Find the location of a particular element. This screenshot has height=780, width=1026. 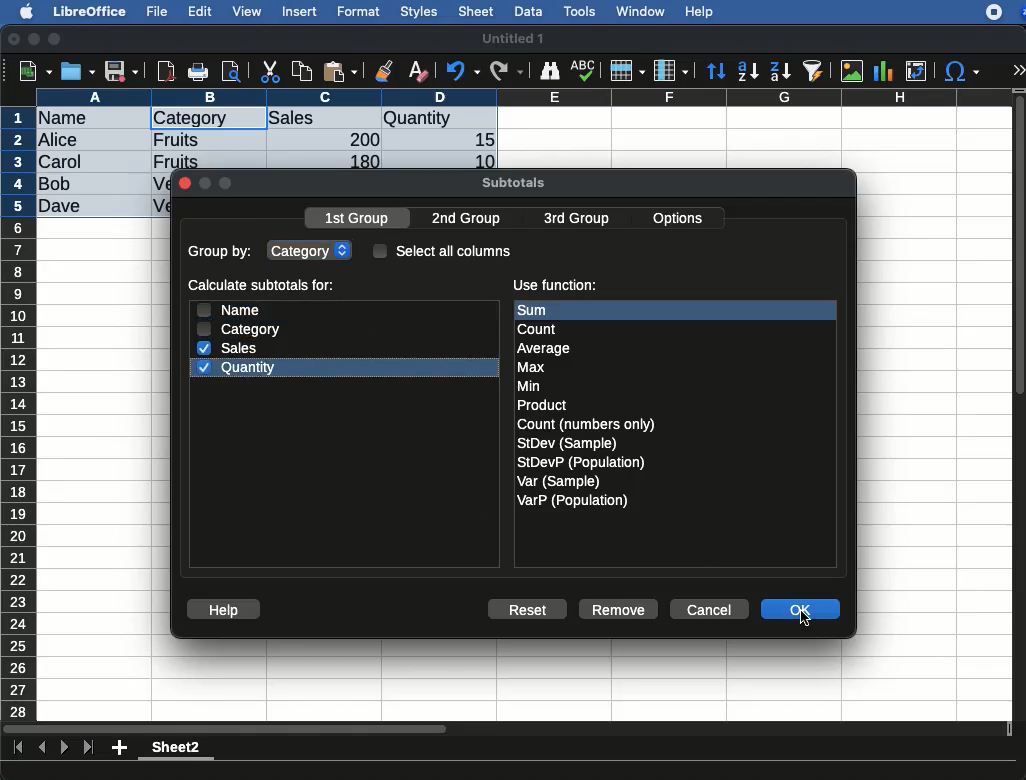

row is located at coordinates (20, 413).